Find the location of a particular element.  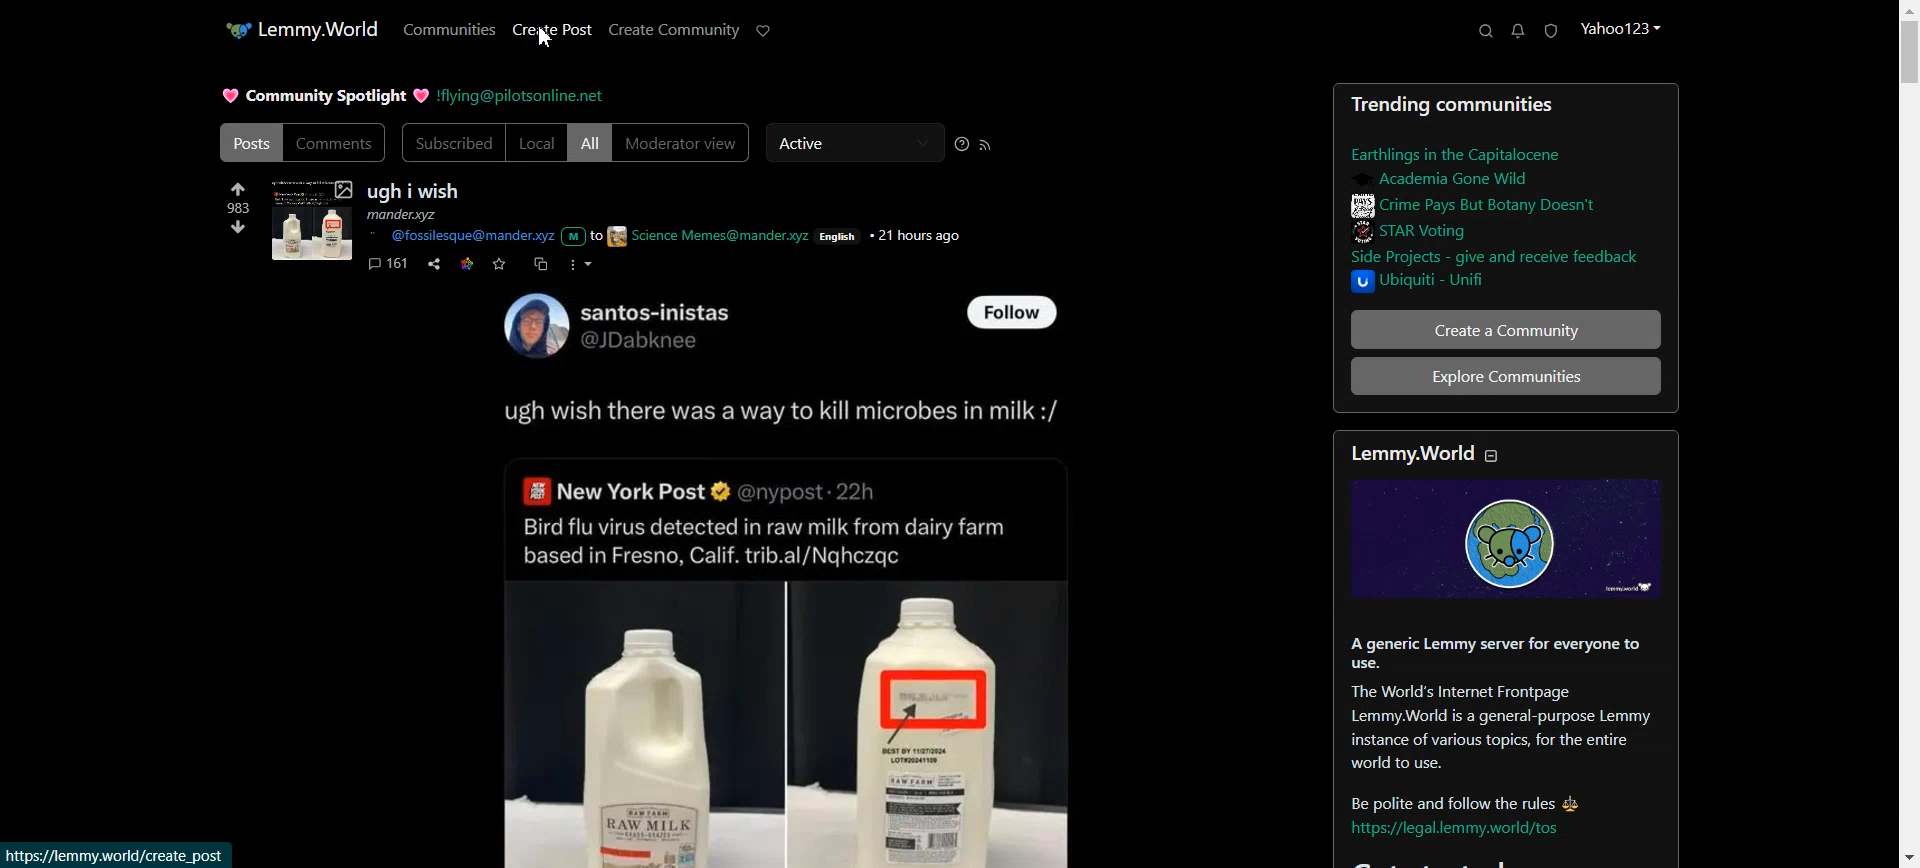

Posts is located at coordinates (248, 142).